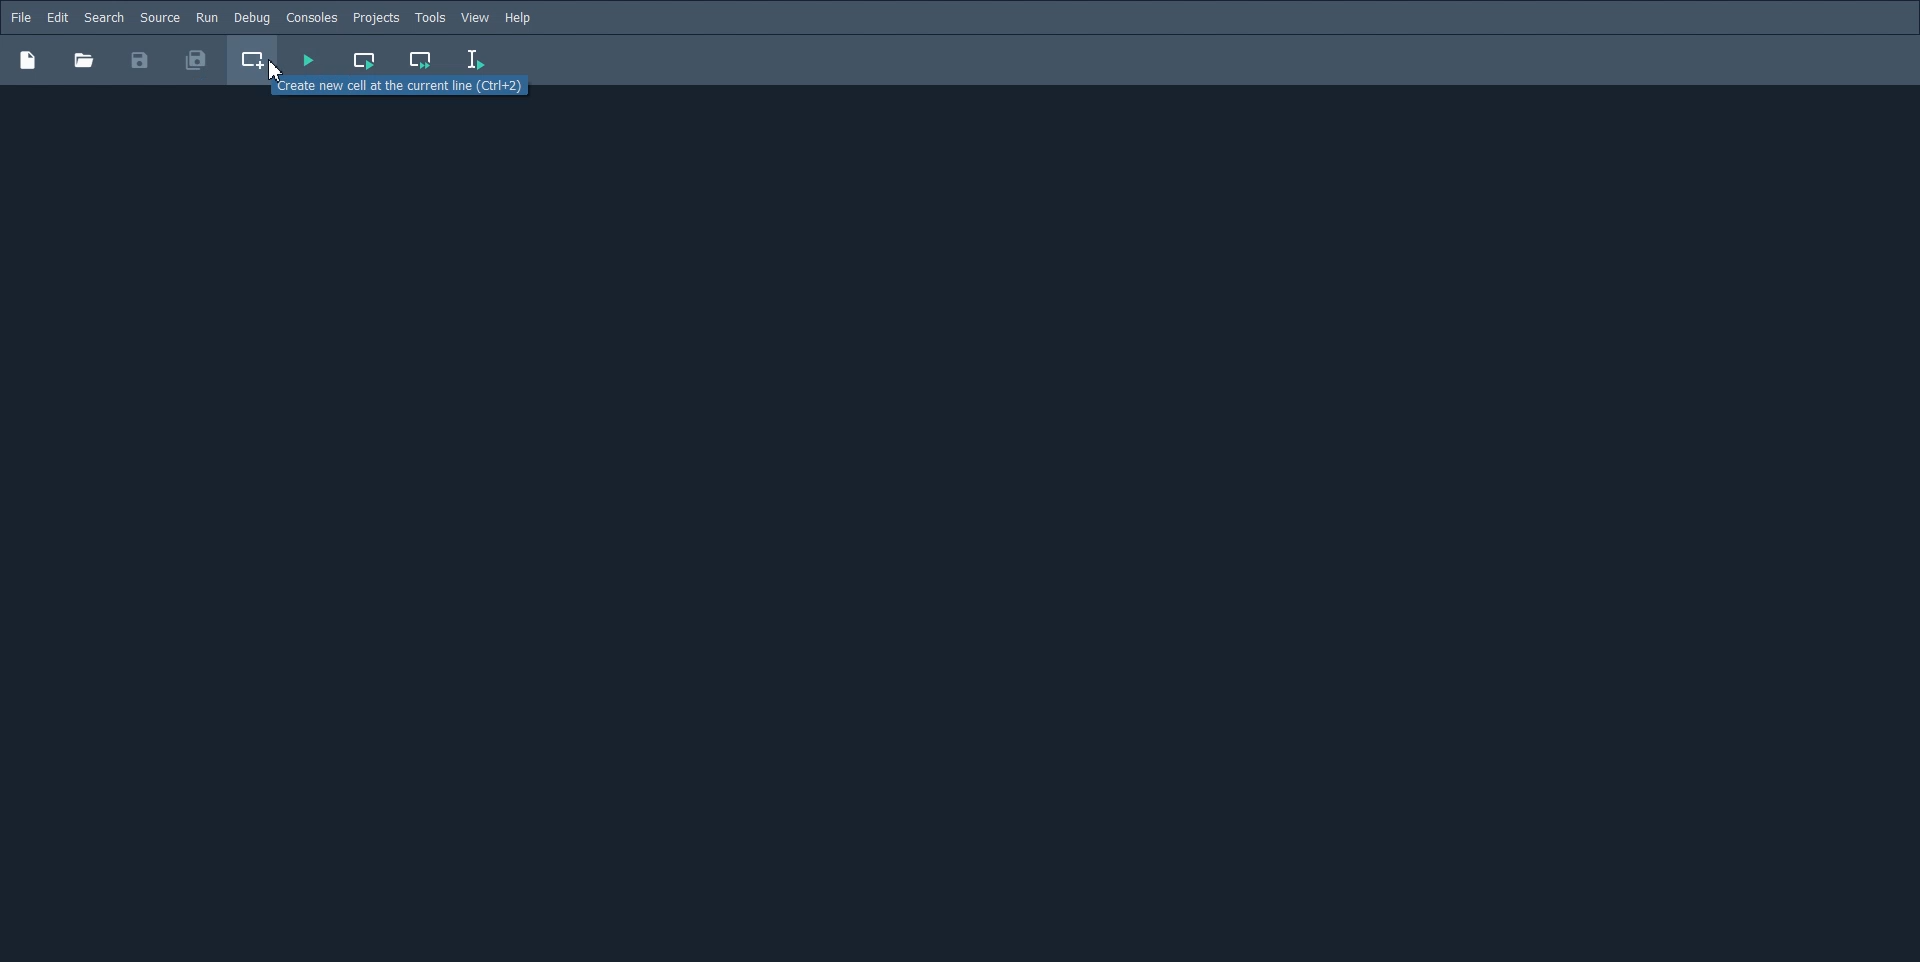 Image resolution: width=1920 pixels, height=962 pixels. I want to click on view, so click(476, 18).